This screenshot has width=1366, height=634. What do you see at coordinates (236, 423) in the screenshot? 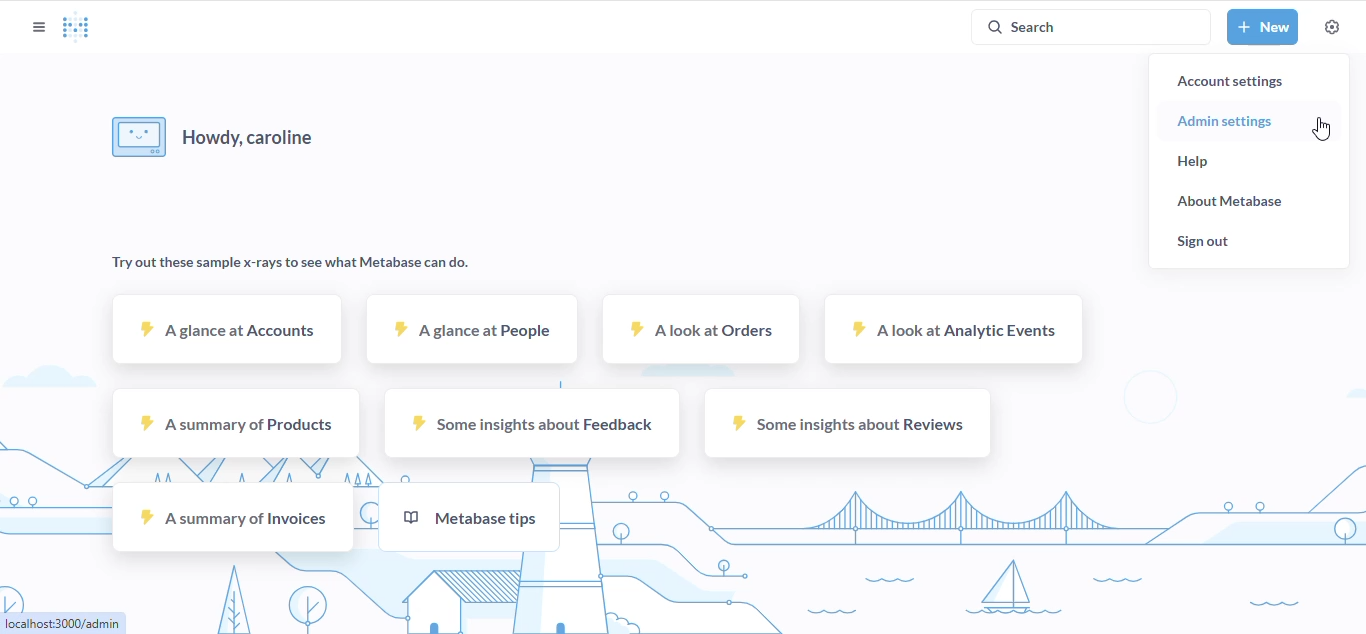
I see `a summary of products` at bounding box center [236, 423].